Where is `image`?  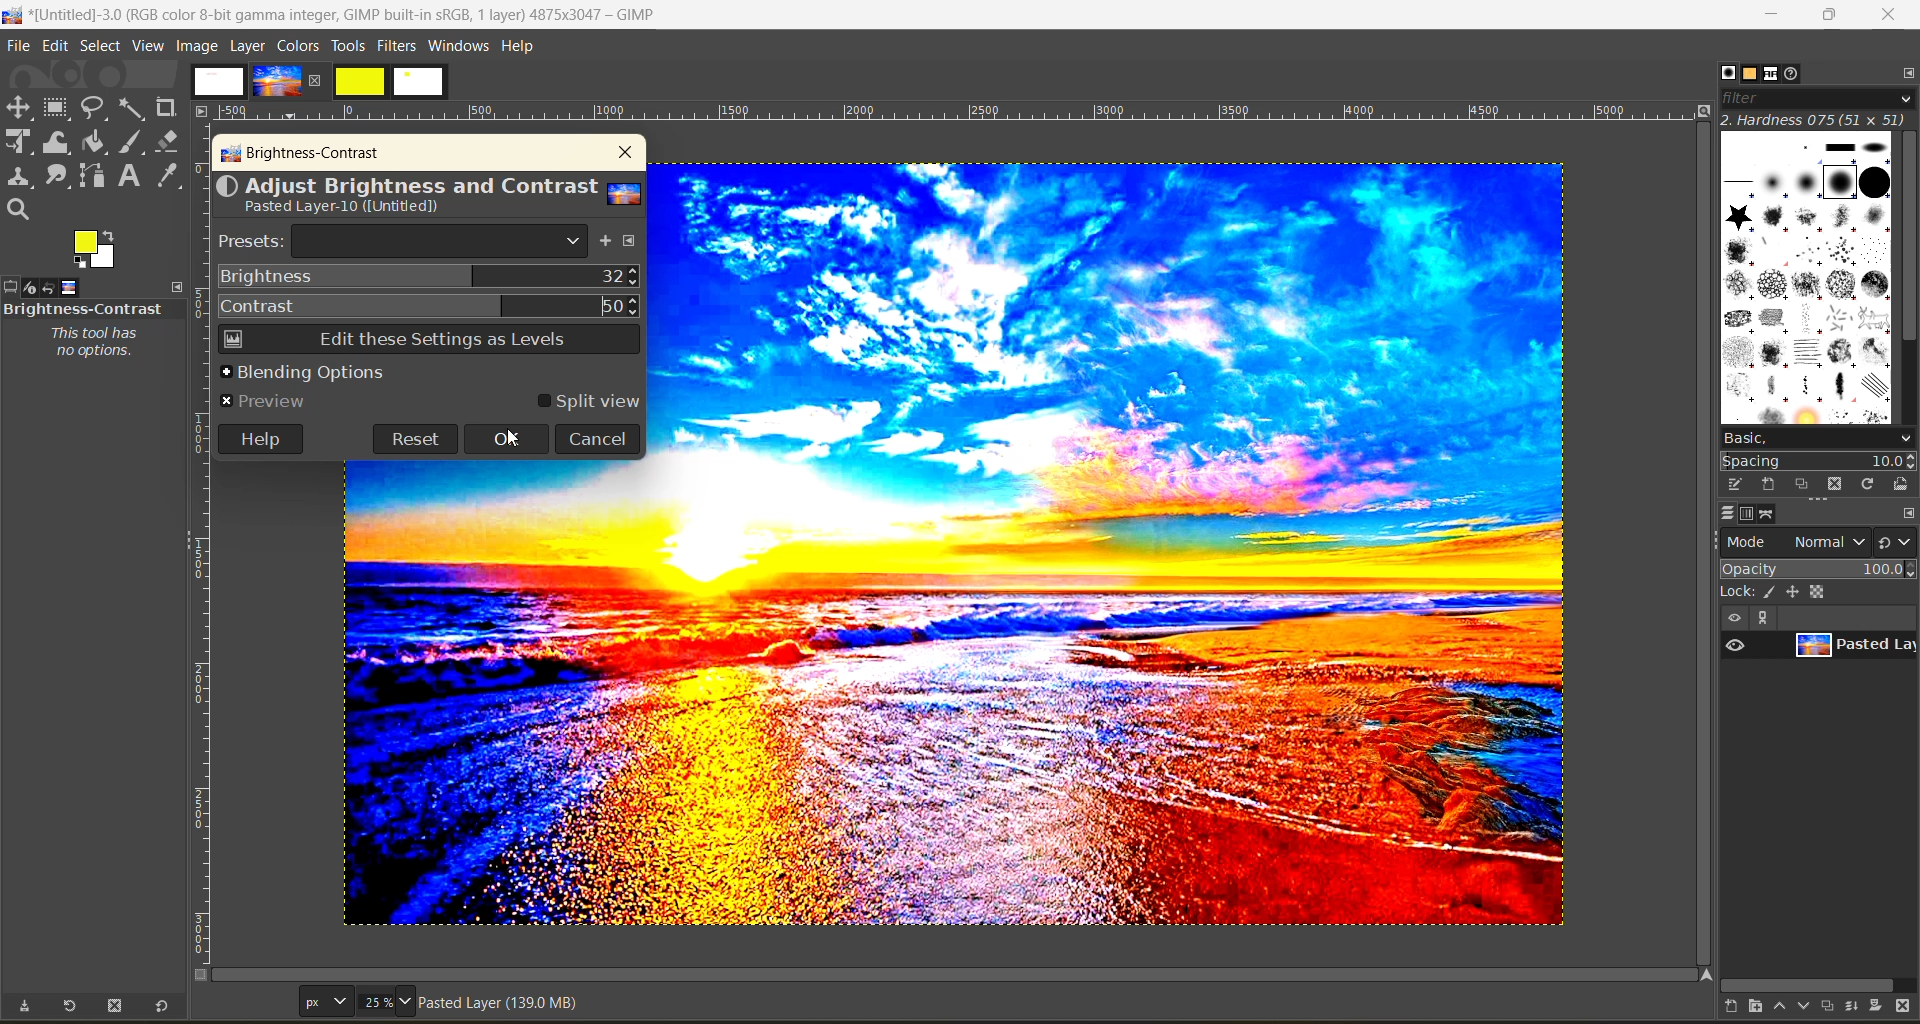
image is located at coordinates (197, 46).